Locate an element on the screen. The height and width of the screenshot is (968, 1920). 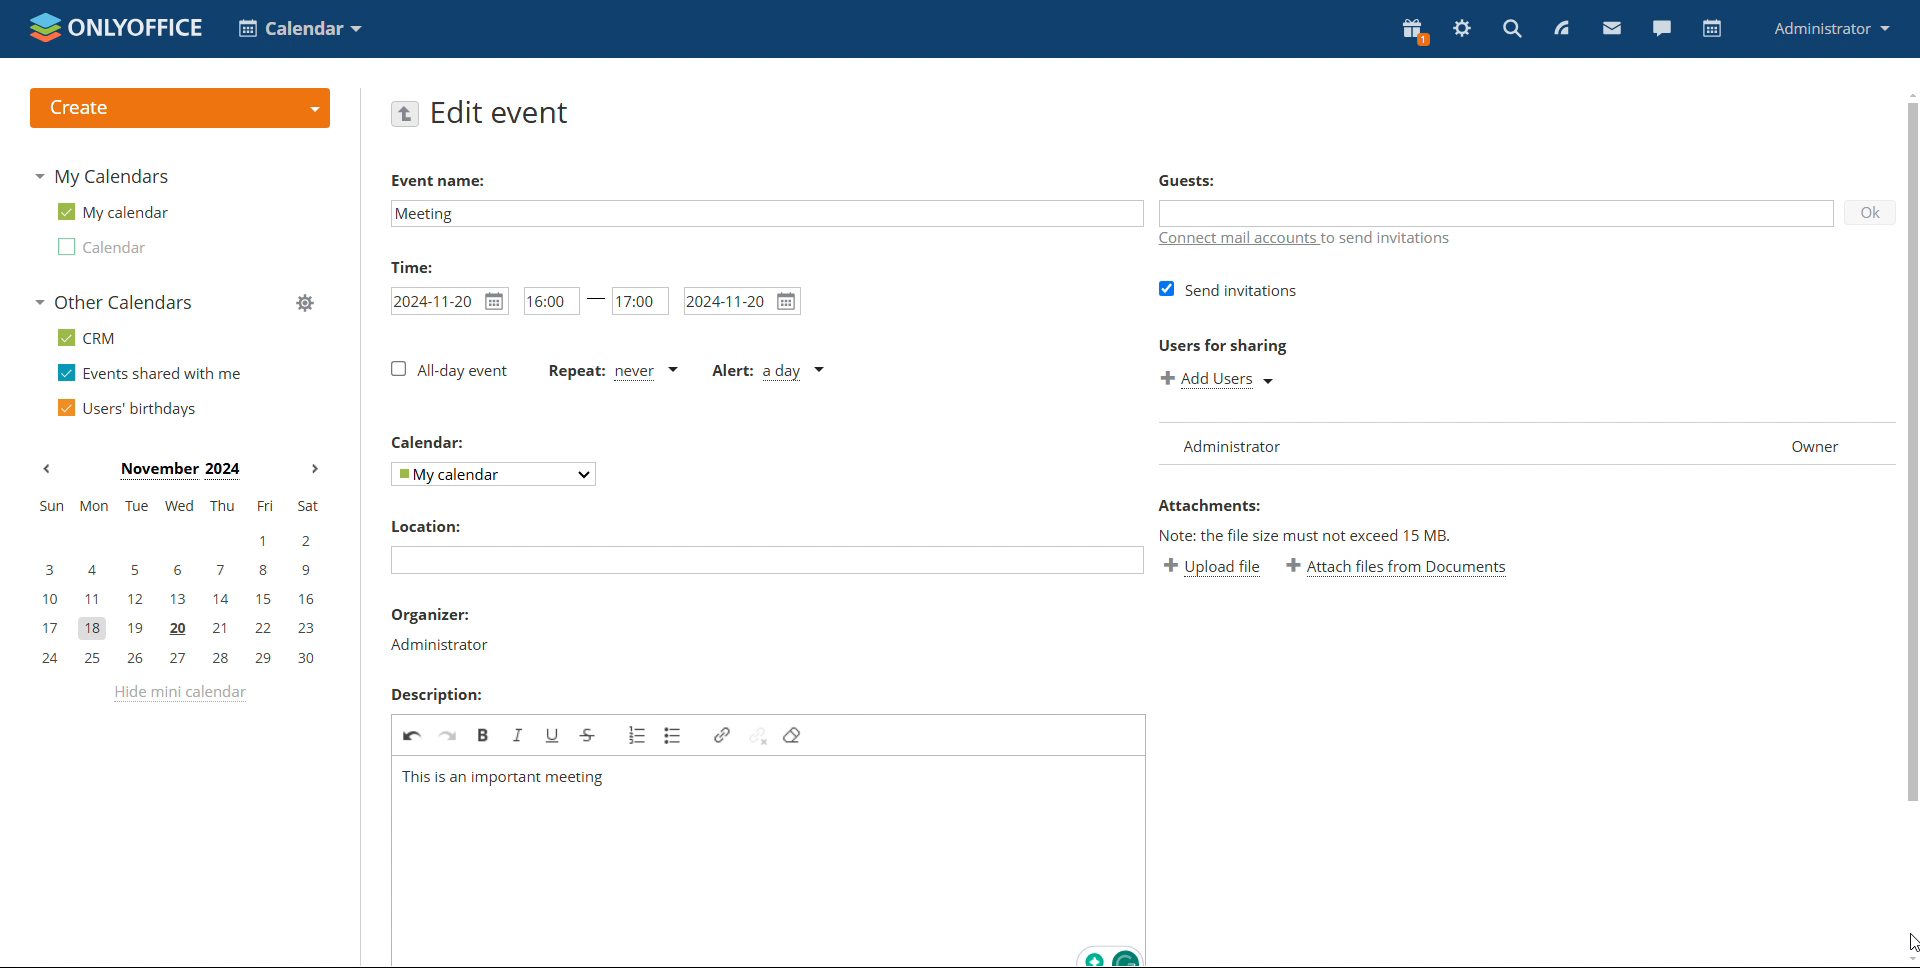
remove format is located at coordinates (793, 736).